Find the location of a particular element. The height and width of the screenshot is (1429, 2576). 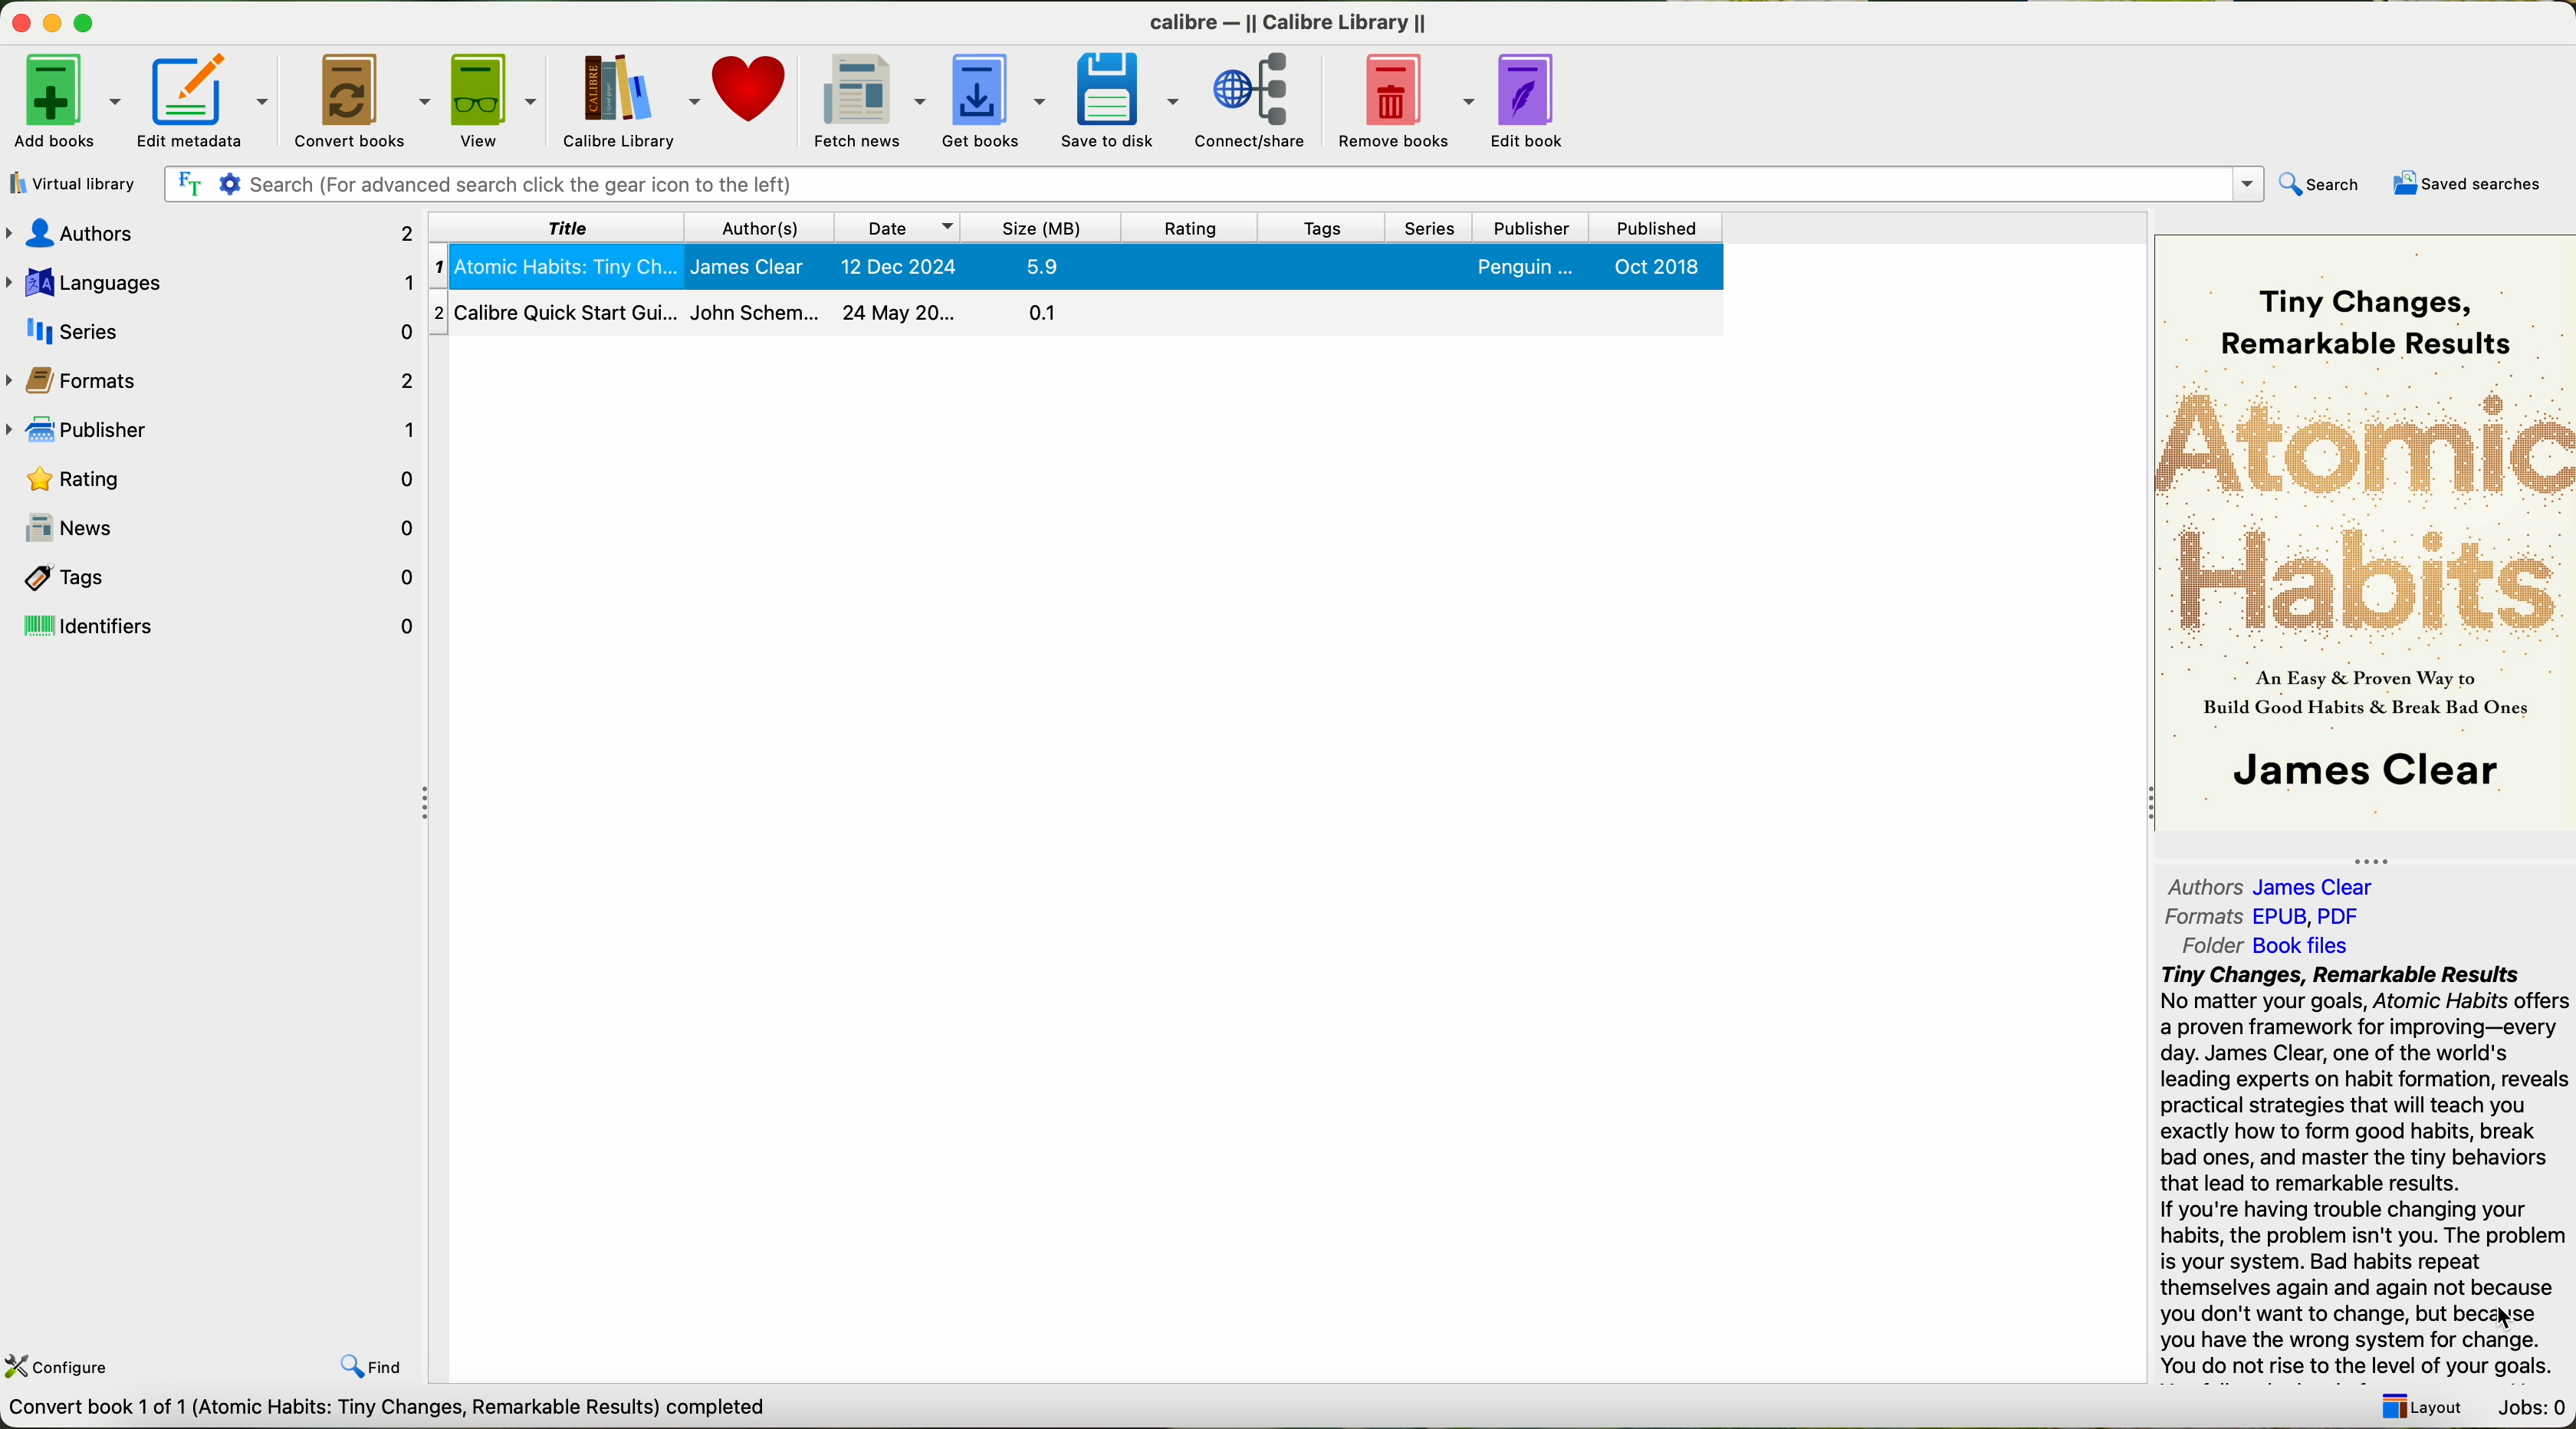

identifiers is located at coordinates (214, 625).